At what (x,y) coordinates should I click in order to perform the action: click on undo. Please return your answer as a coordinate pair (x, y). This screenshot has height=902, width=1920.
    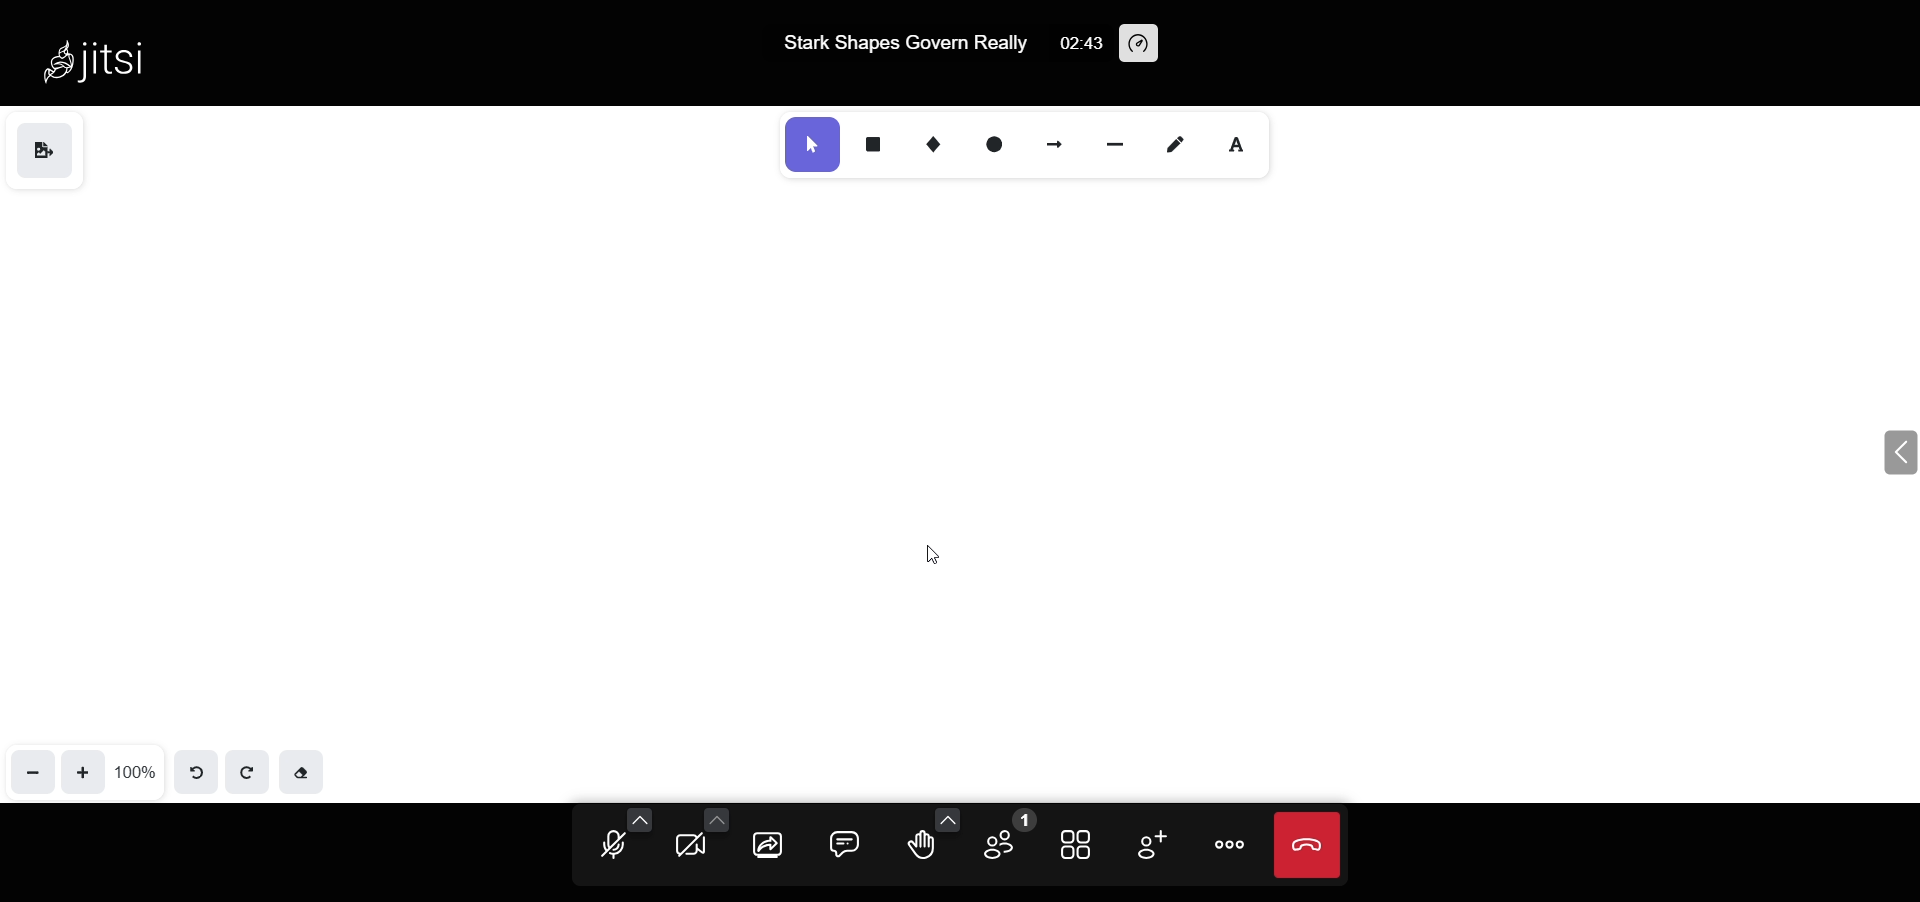
    Looking at the image, I should click on (198, 769).